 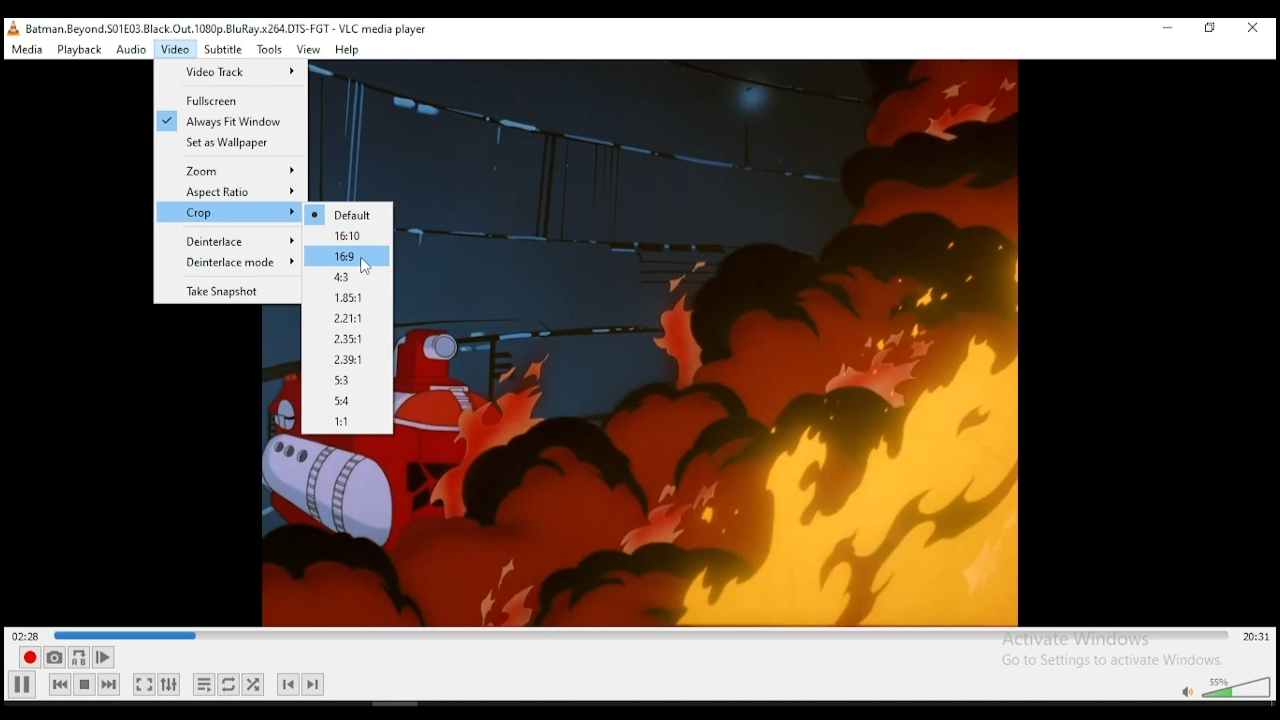 I want to click on stop, so click(x=83, y=685).